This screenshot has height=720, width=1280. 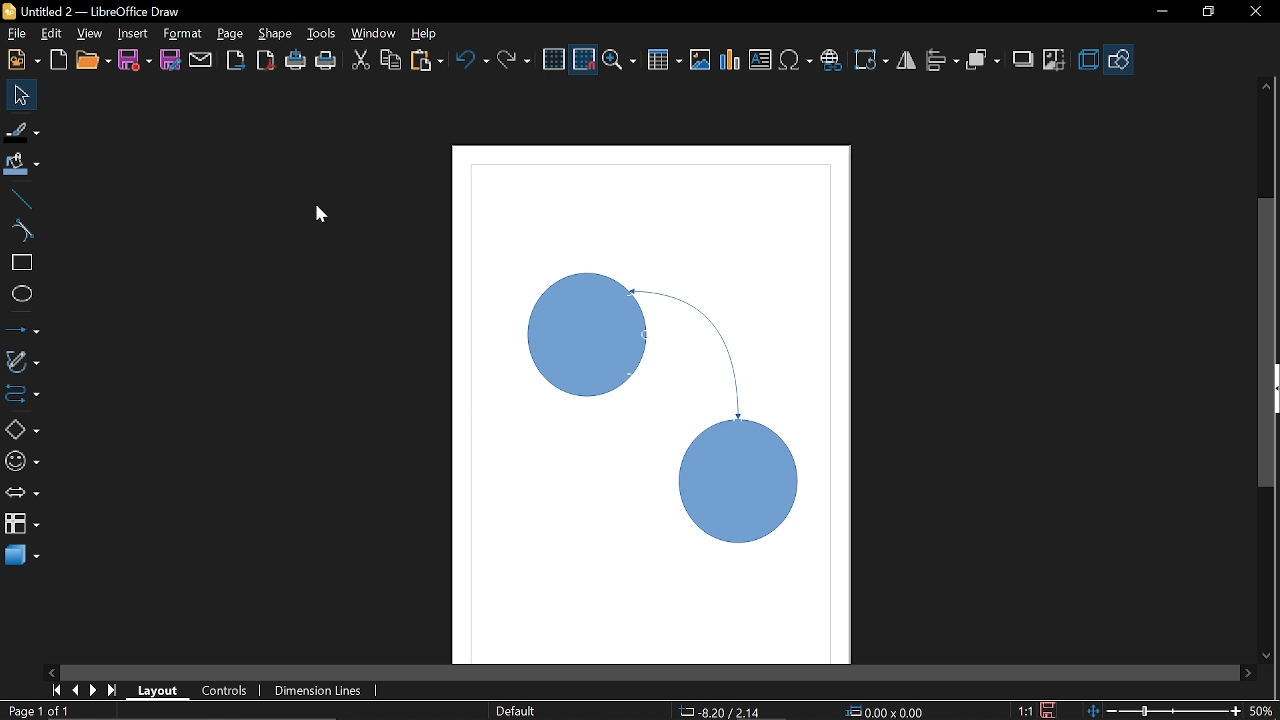 I want to click on Insert, so click(x=131, y=33).